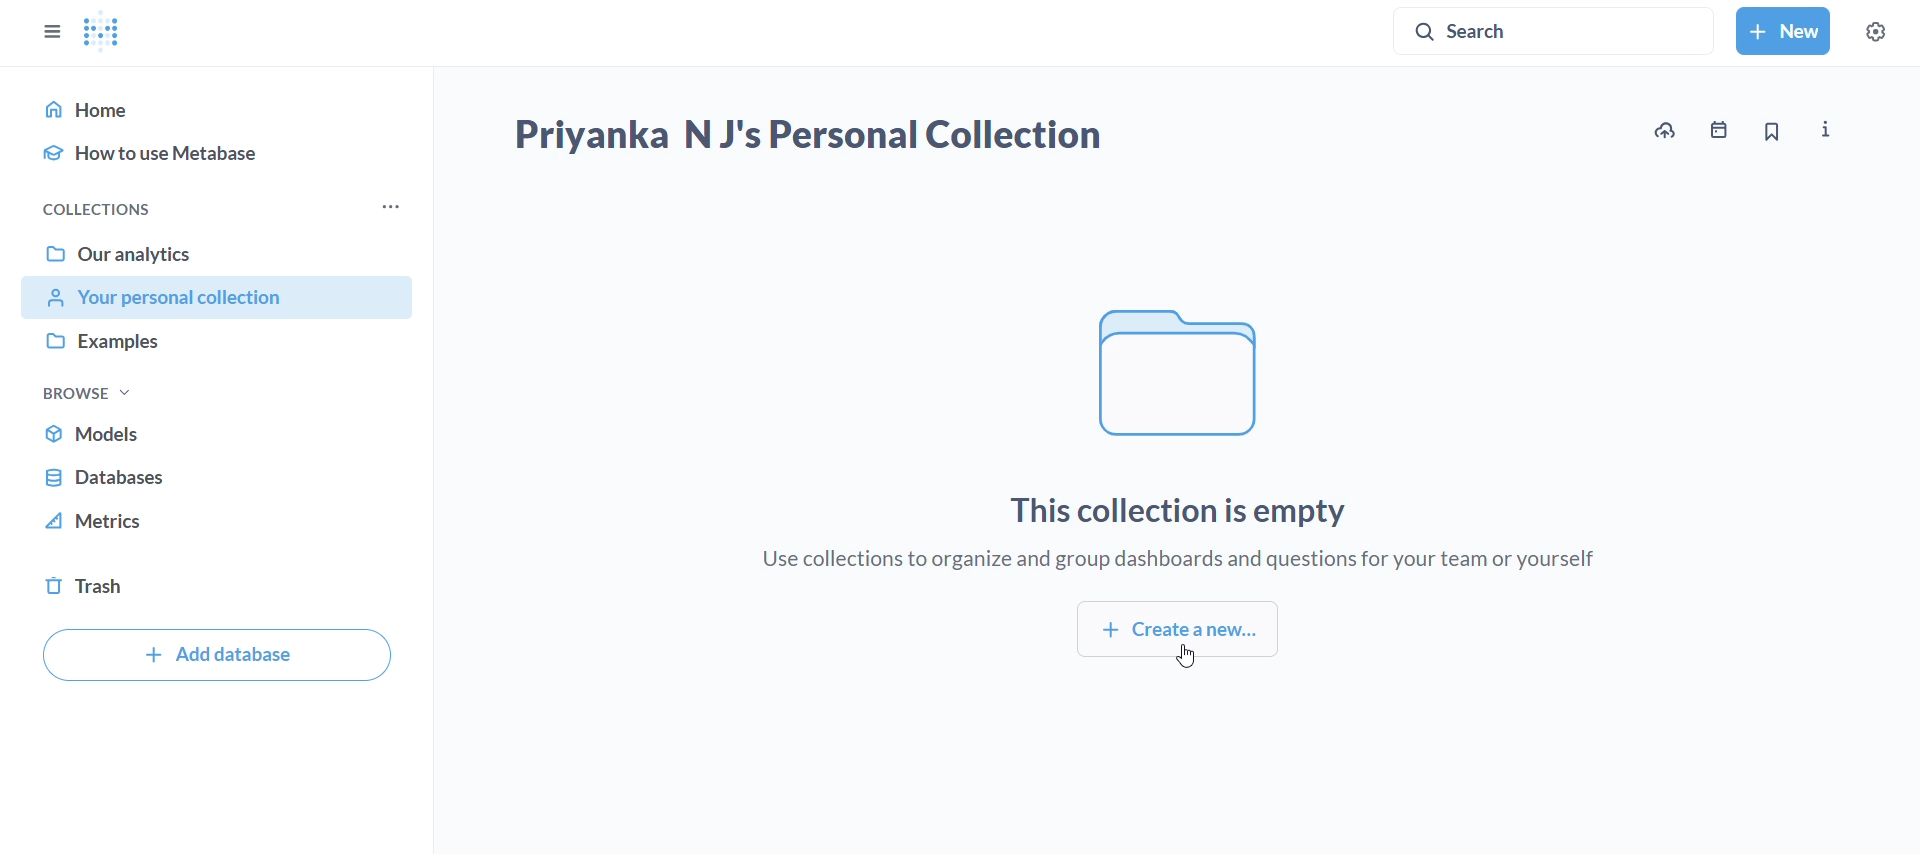 The width and height of the screenshot is (1920, 854). I want to click on upload data to new collecting, so click(1662, 132).